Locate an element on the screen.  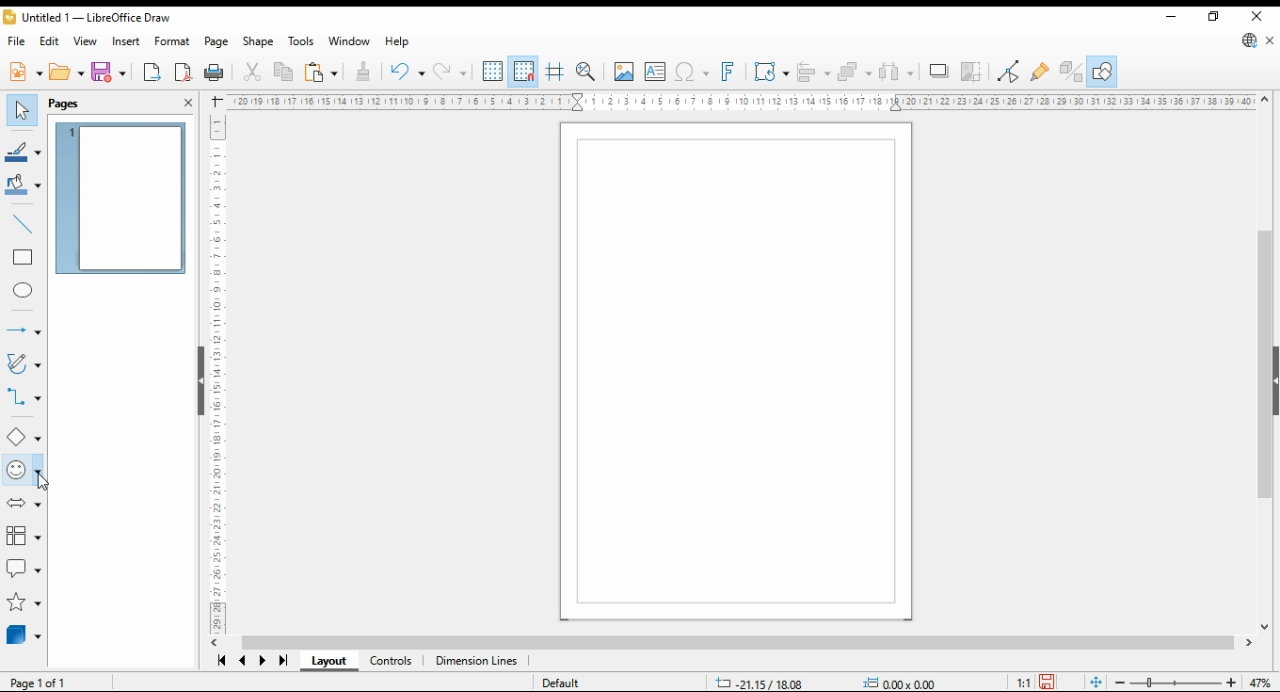
minimize is located at coordinates (1170, 16).